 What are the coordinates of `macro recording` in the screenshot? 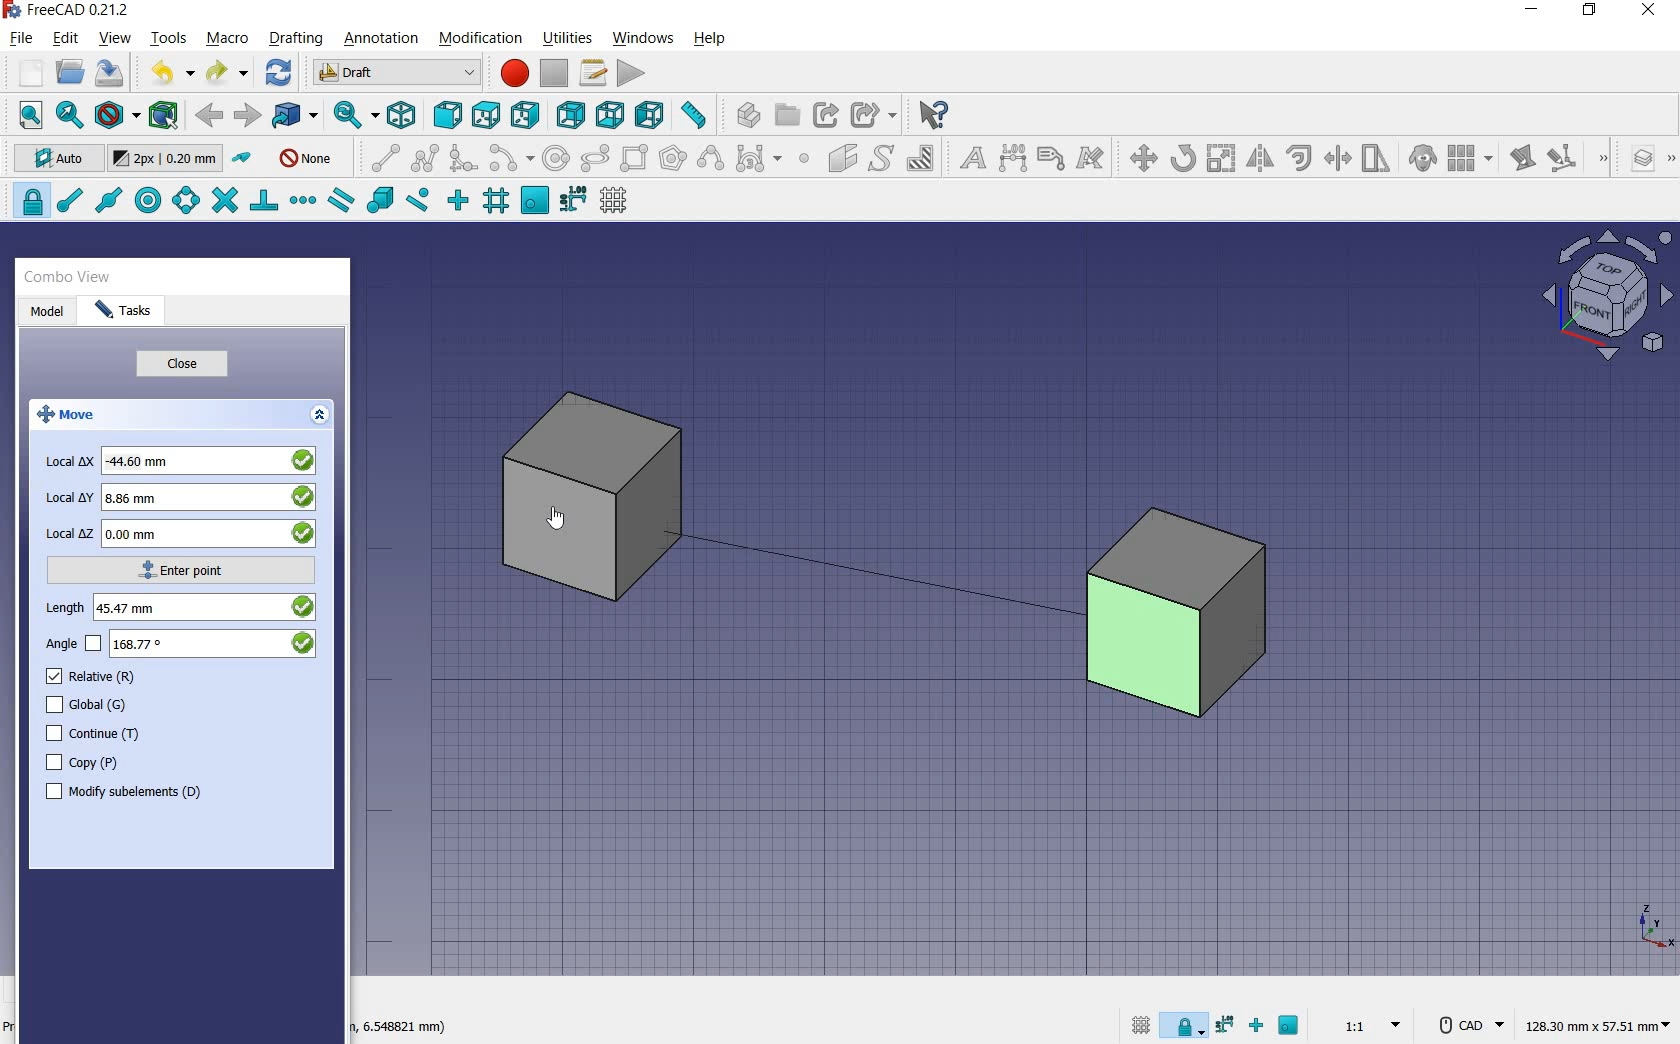 It's located at (513, 74).